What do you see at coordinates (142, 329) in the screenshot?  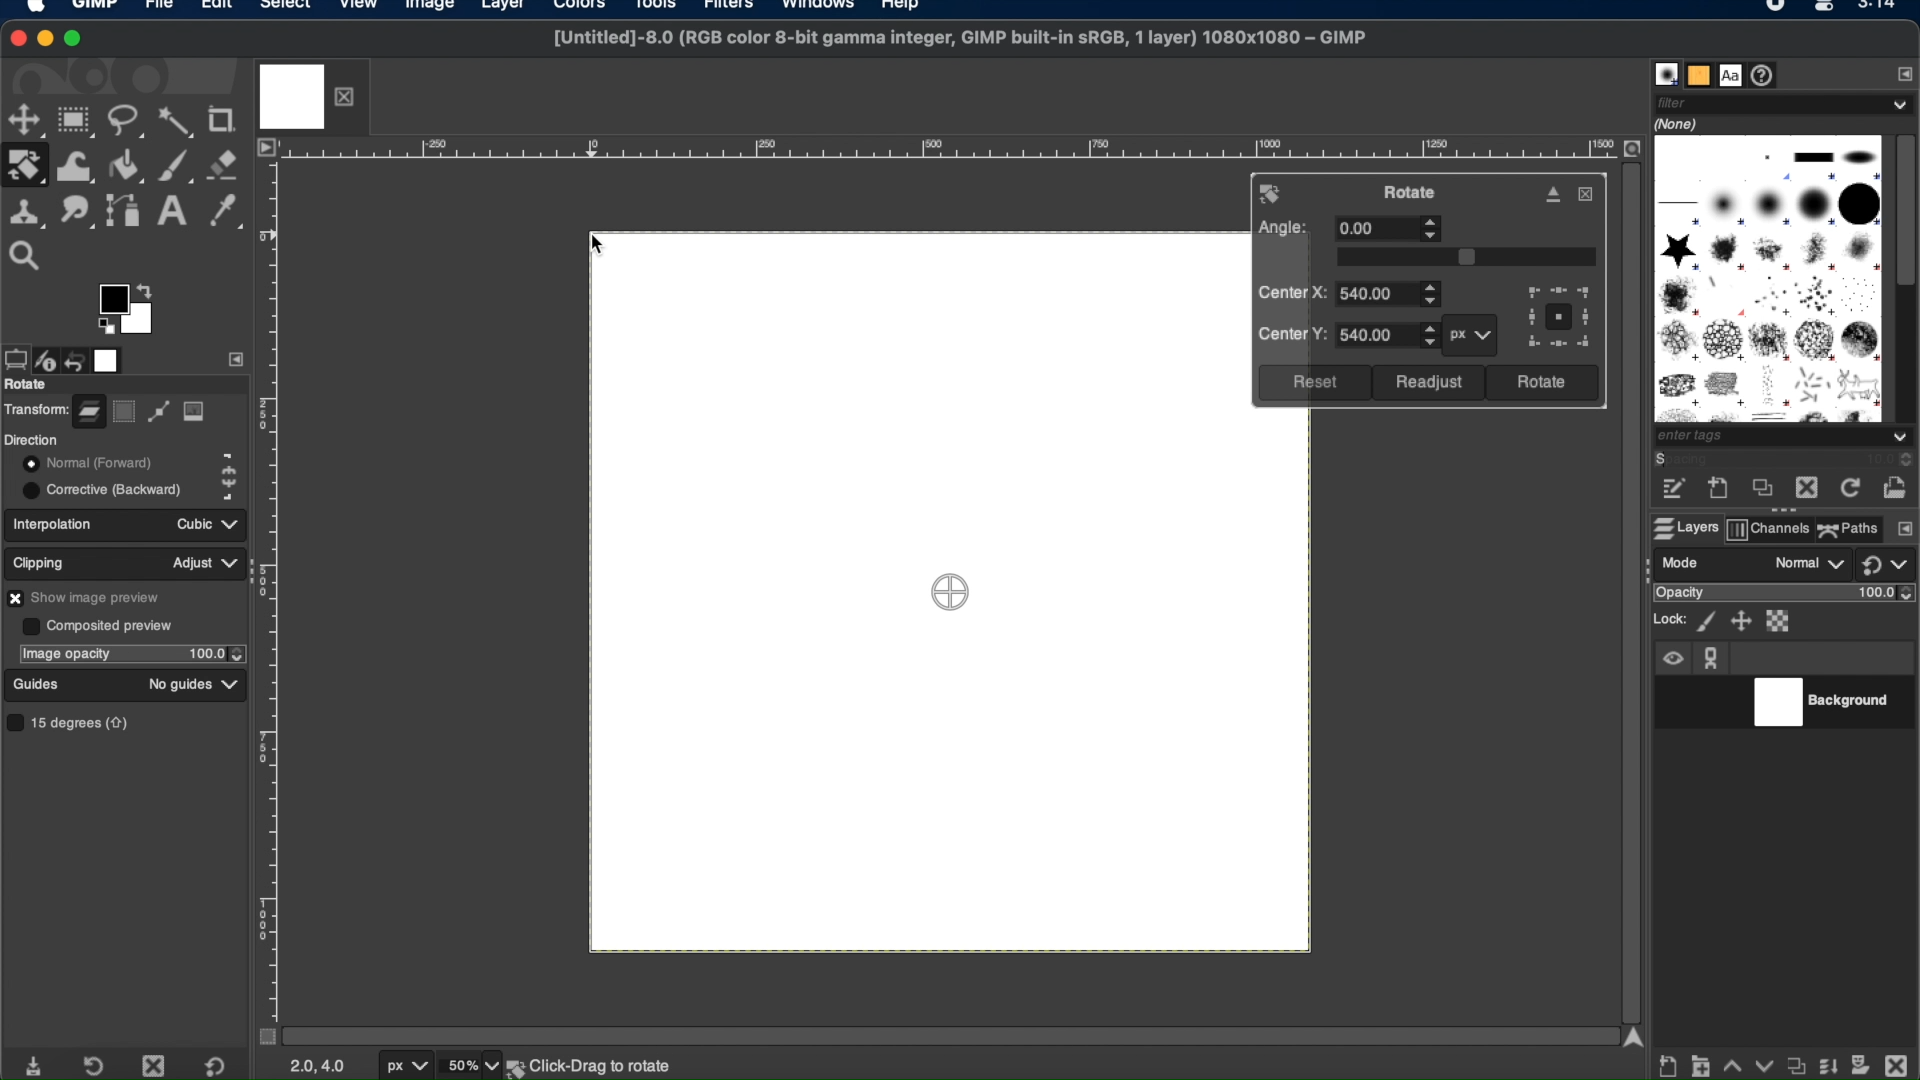 I see `active background color` at bounding box center [142, 329].